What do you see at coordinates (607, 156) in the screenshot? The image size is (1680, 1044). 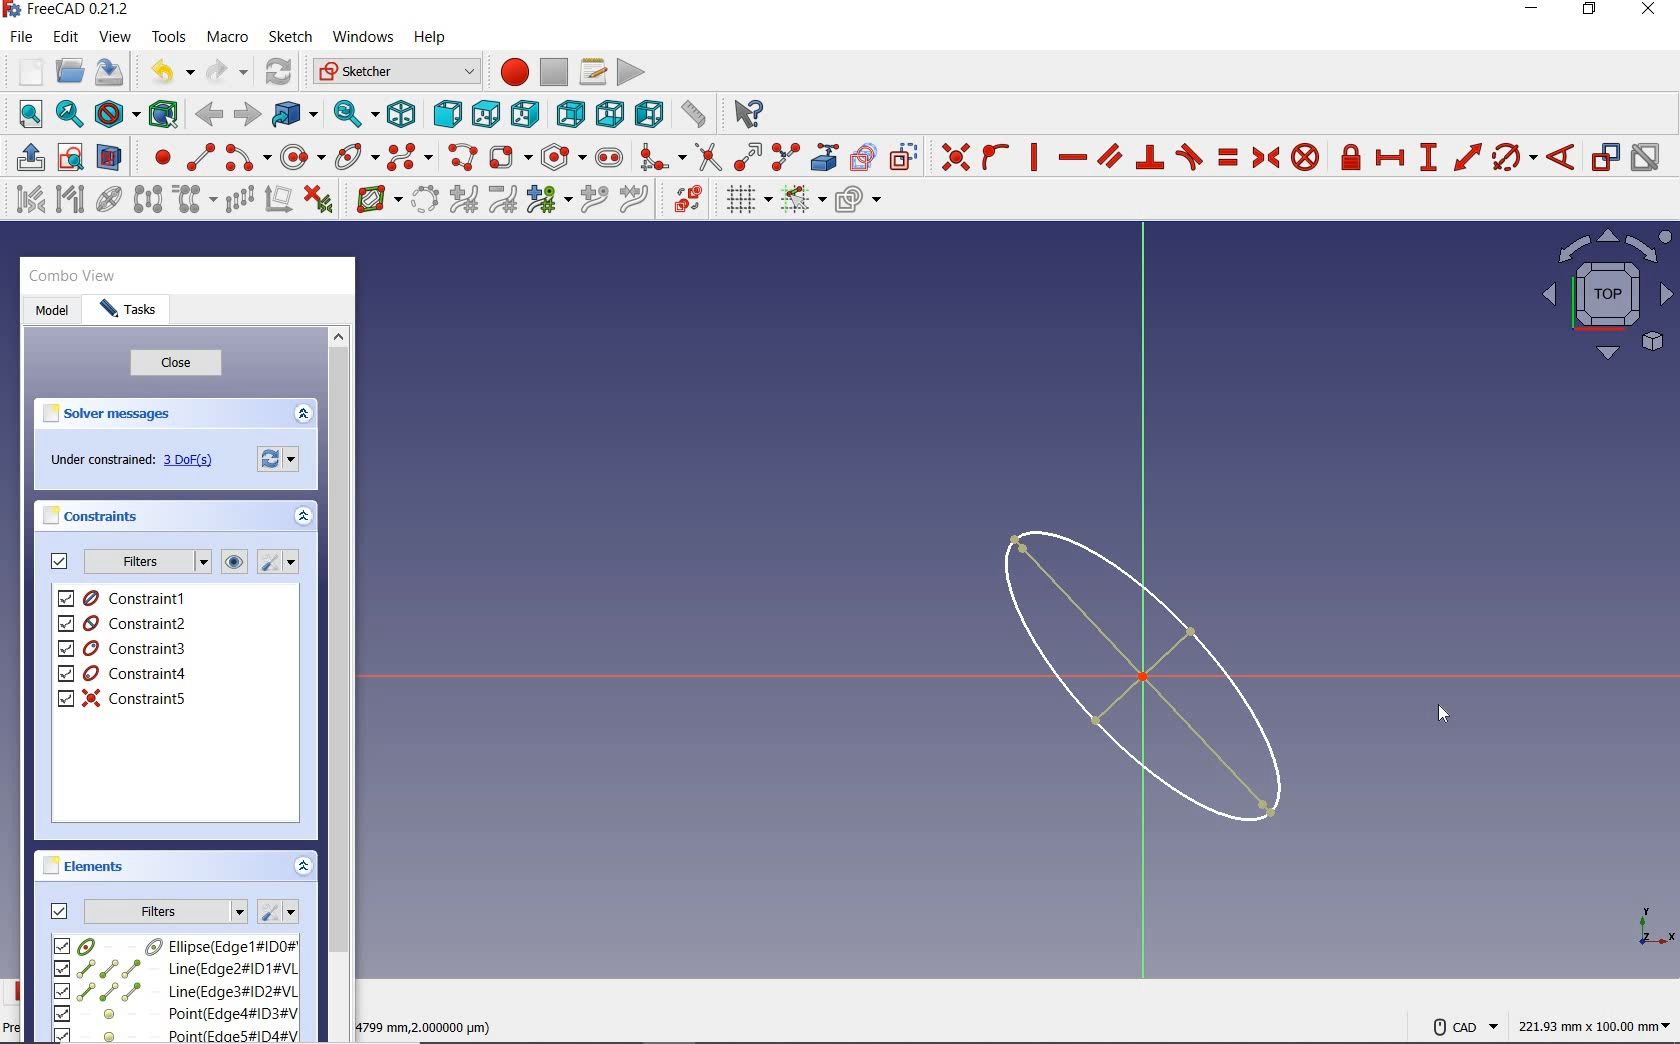 I see `create slot` at bounding box center [607, 156].